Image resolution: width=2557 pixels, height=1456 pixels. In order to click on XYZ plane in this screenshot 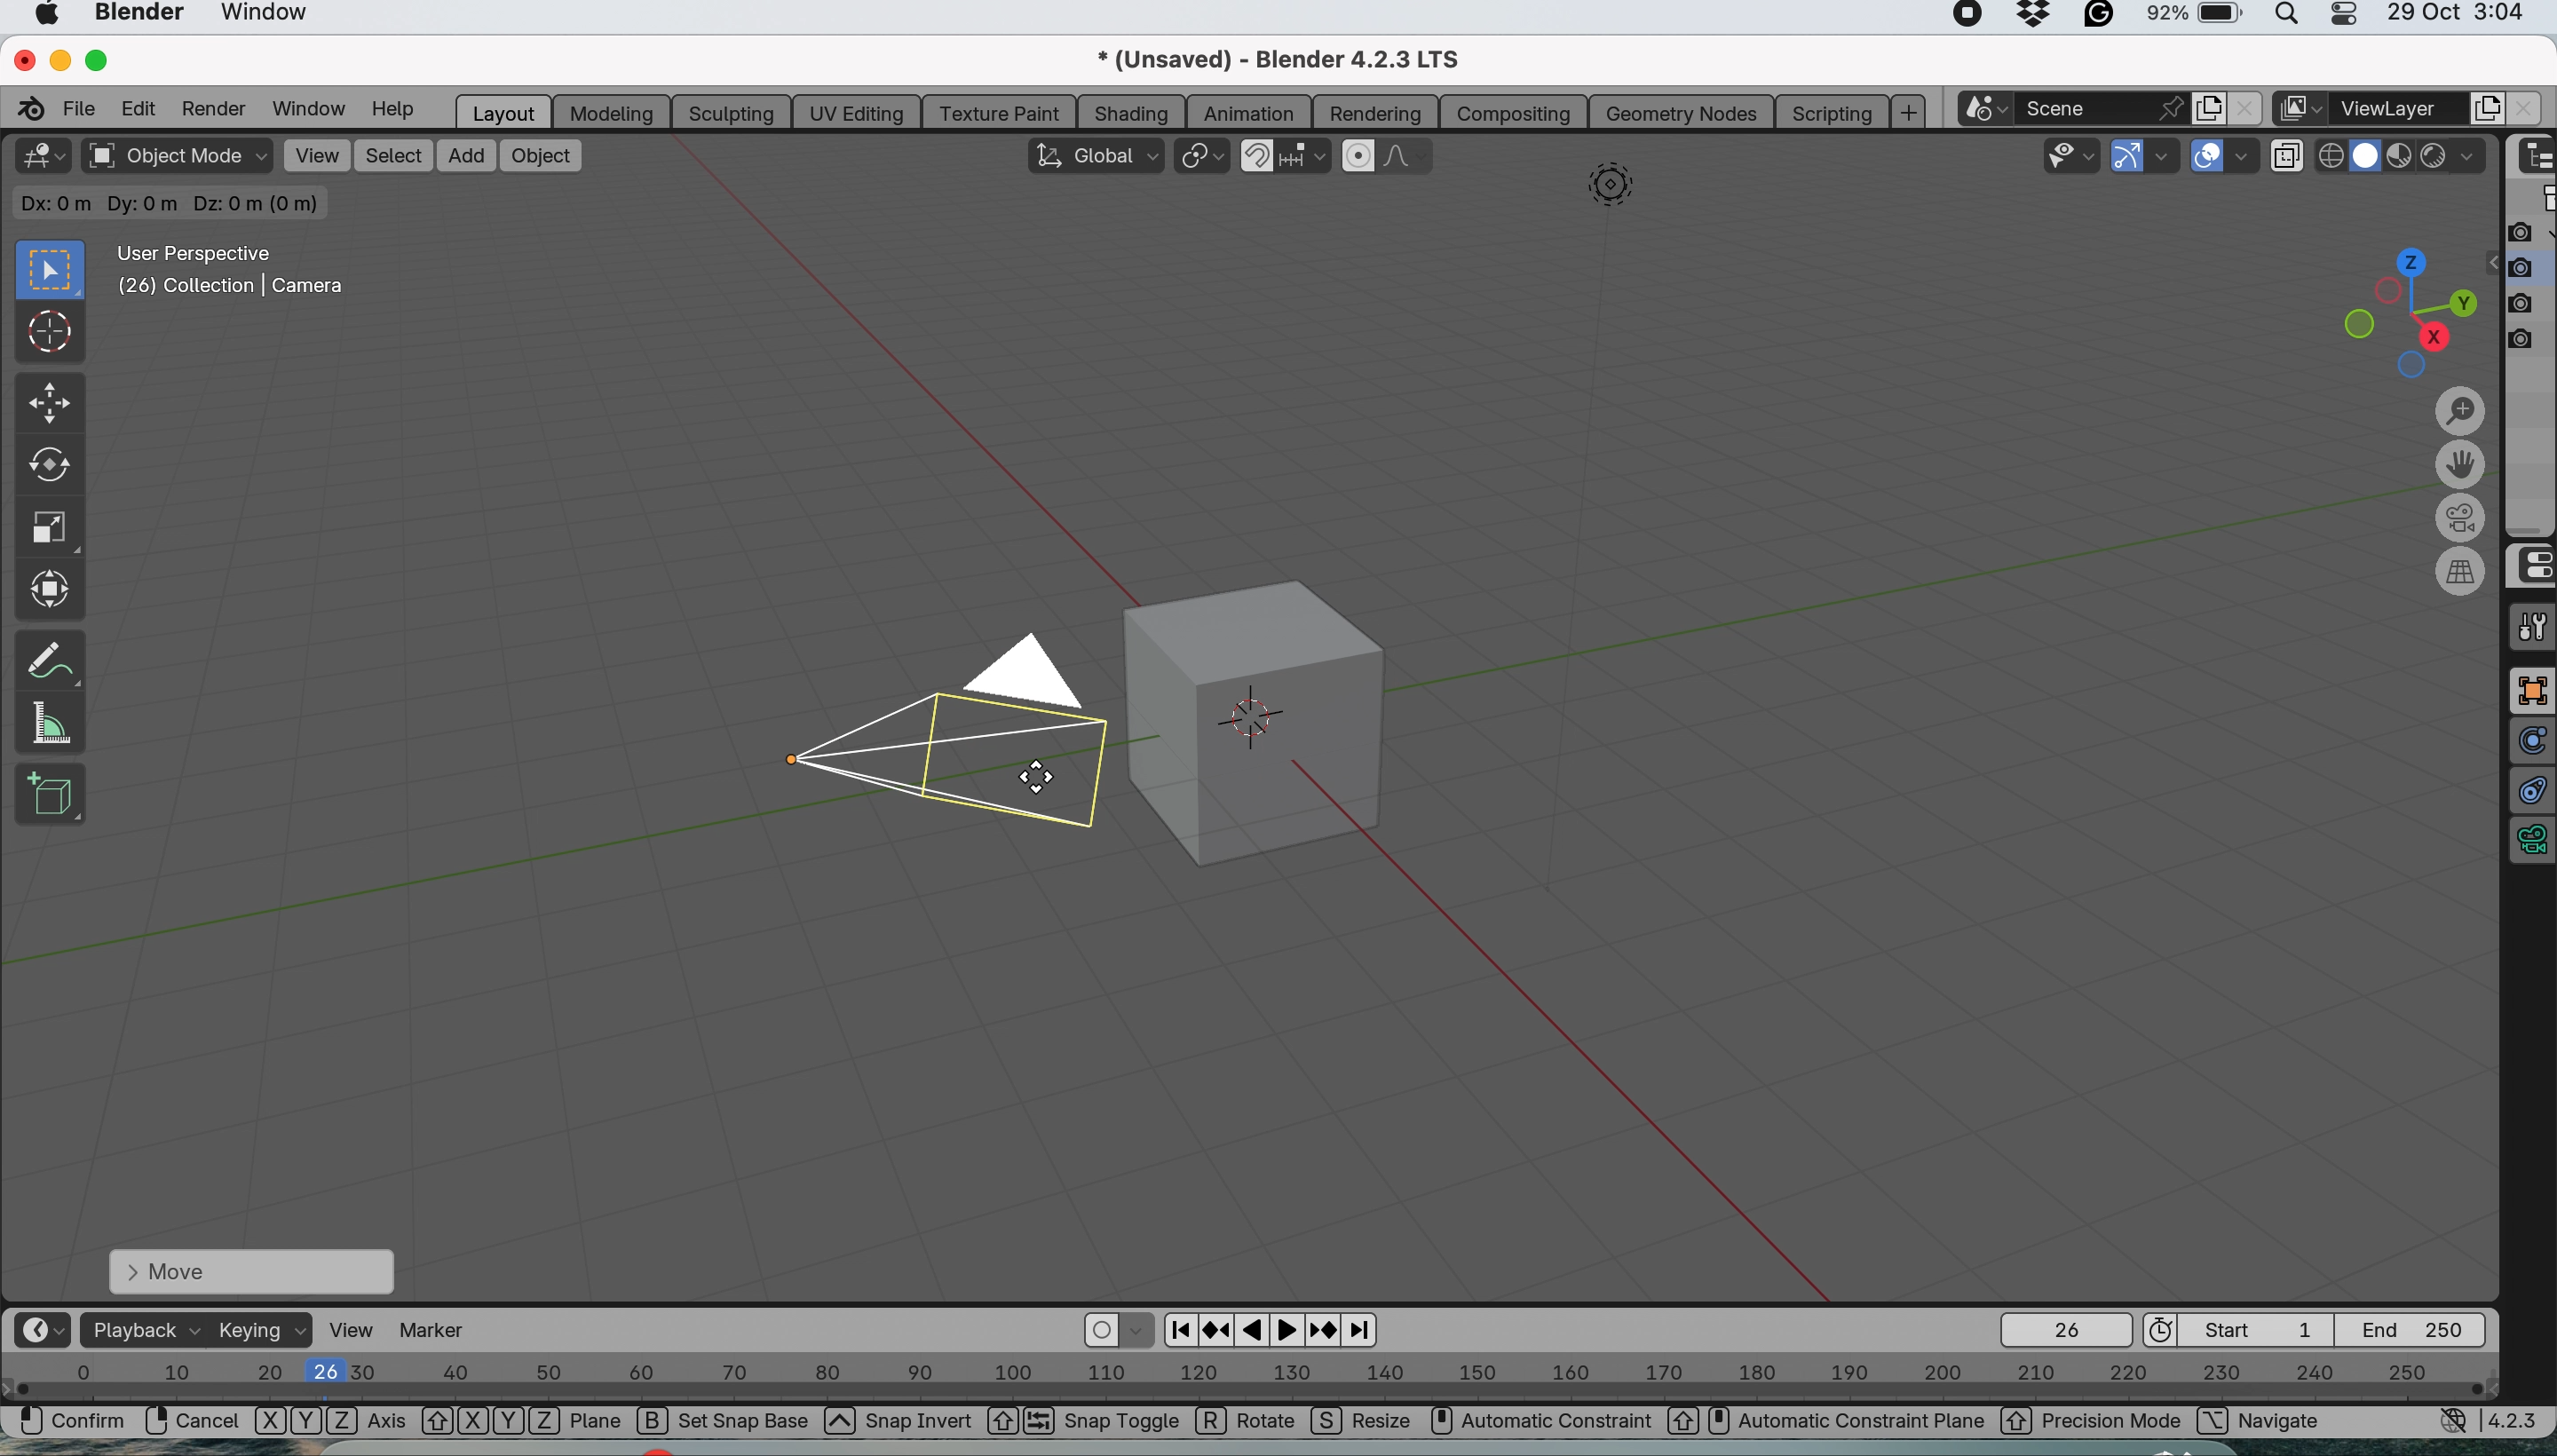, I will do `click(522, 1423)`.